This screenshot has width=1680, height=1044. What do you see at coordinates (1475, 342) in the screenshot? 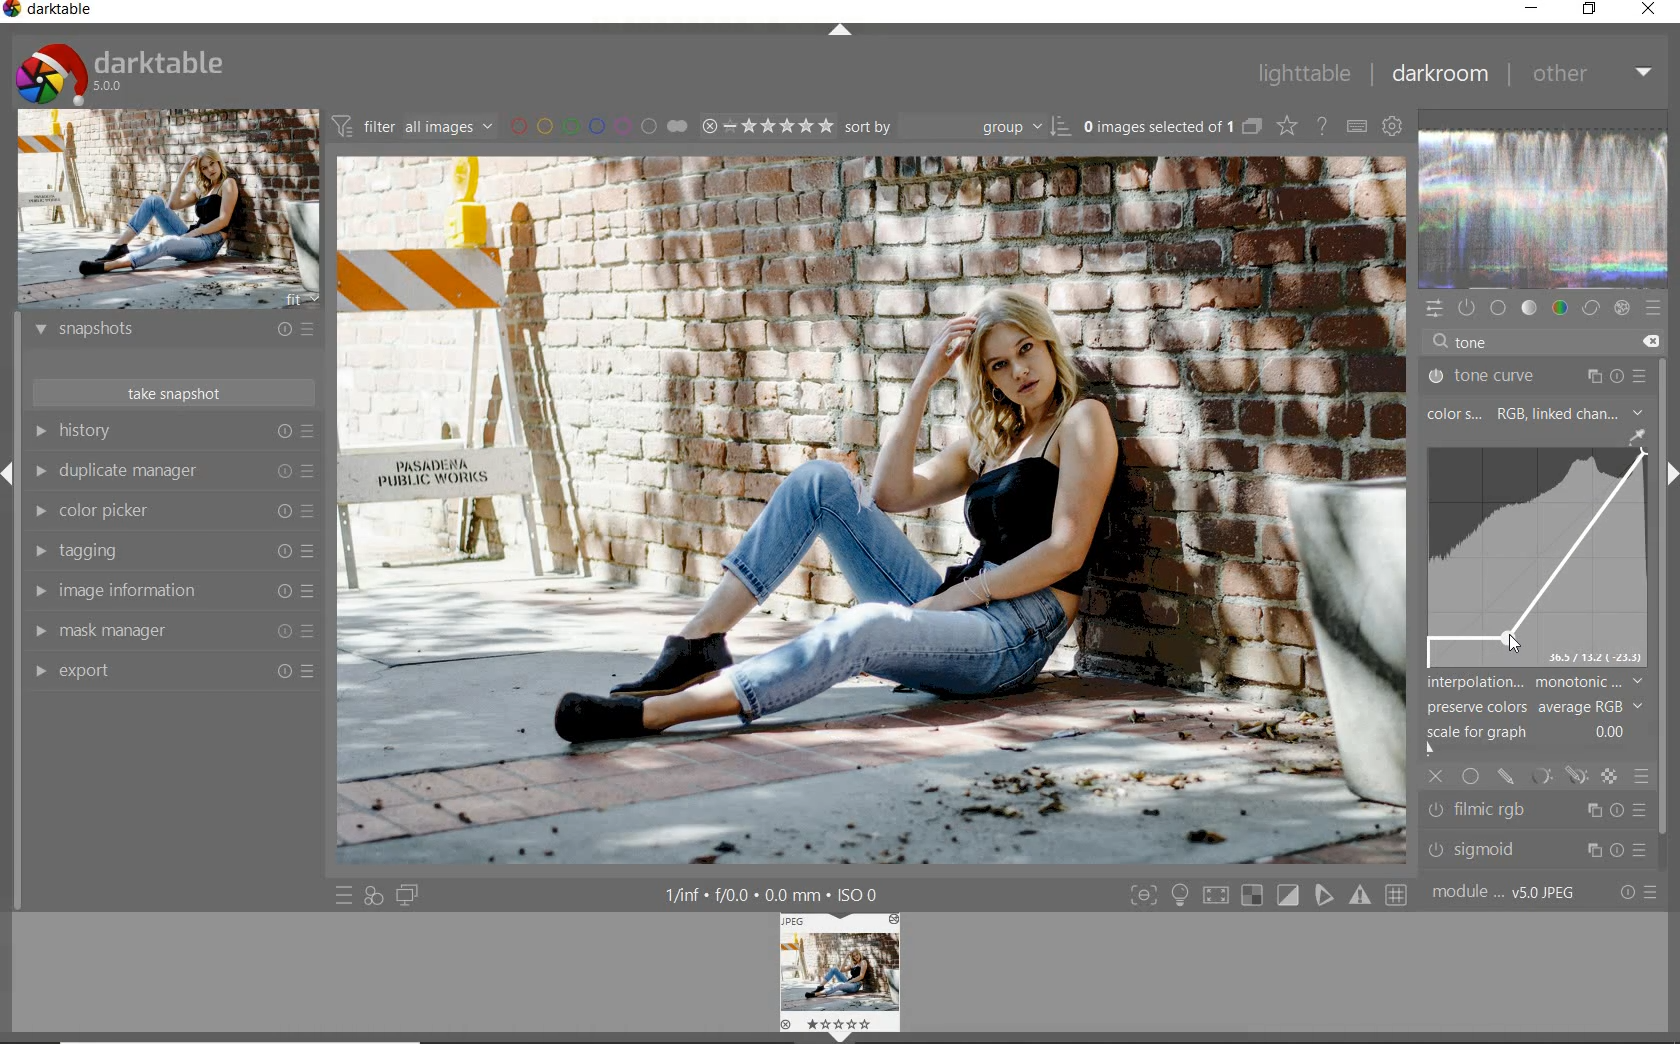
I see `tone` at bounding box center [1475, 342].